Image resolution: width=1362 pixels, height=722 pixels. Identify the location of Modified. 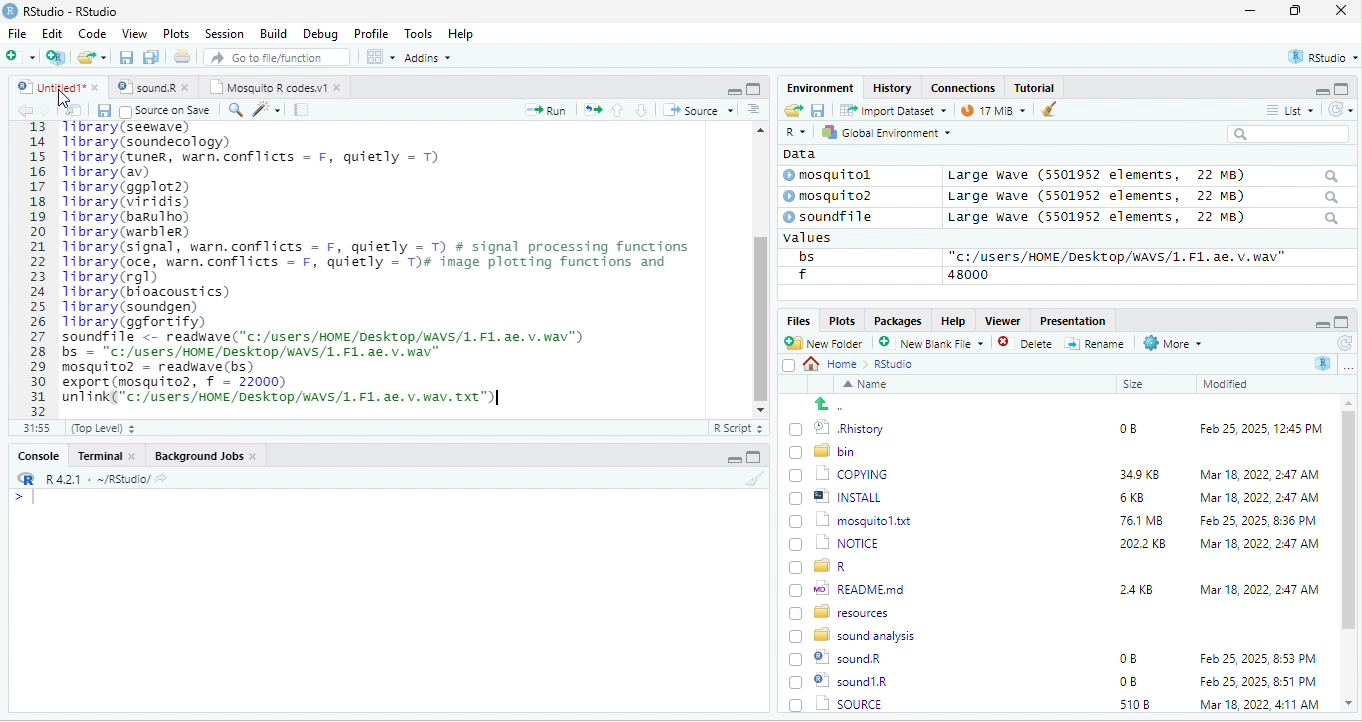
(1227, 384).